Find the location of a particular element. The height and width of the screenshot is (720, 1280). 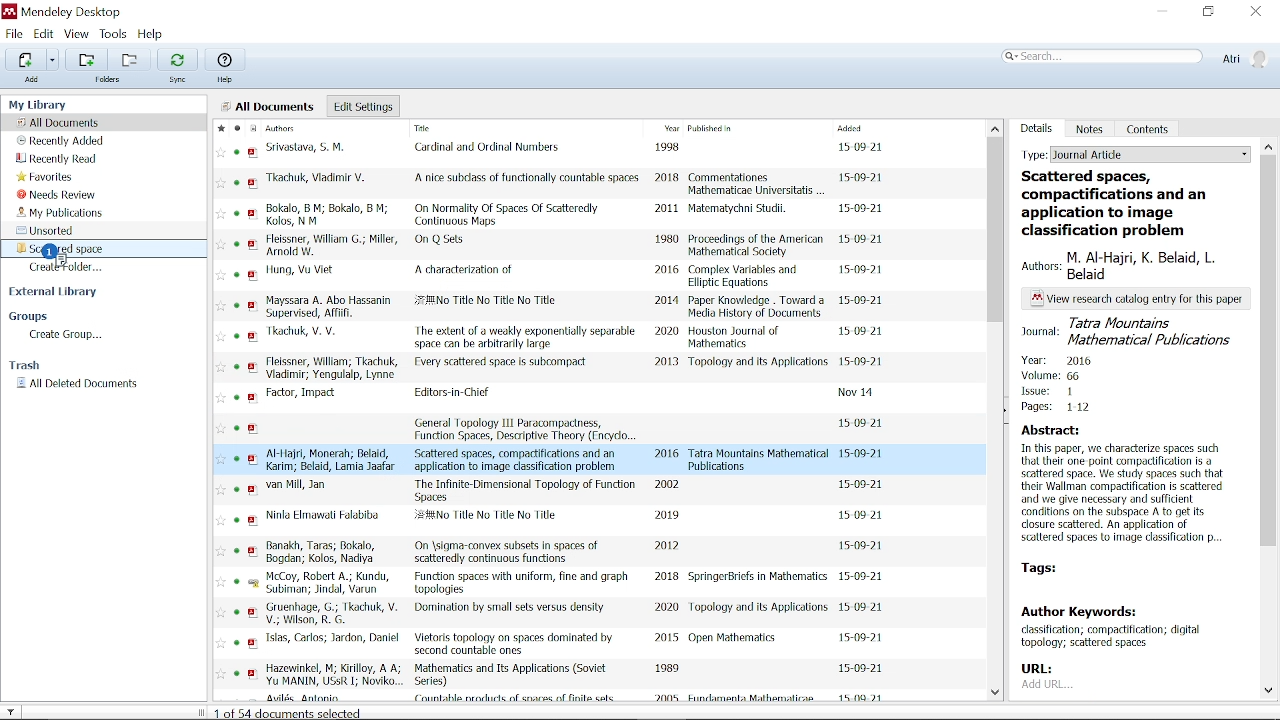

date is located at coordinates (863, 243).